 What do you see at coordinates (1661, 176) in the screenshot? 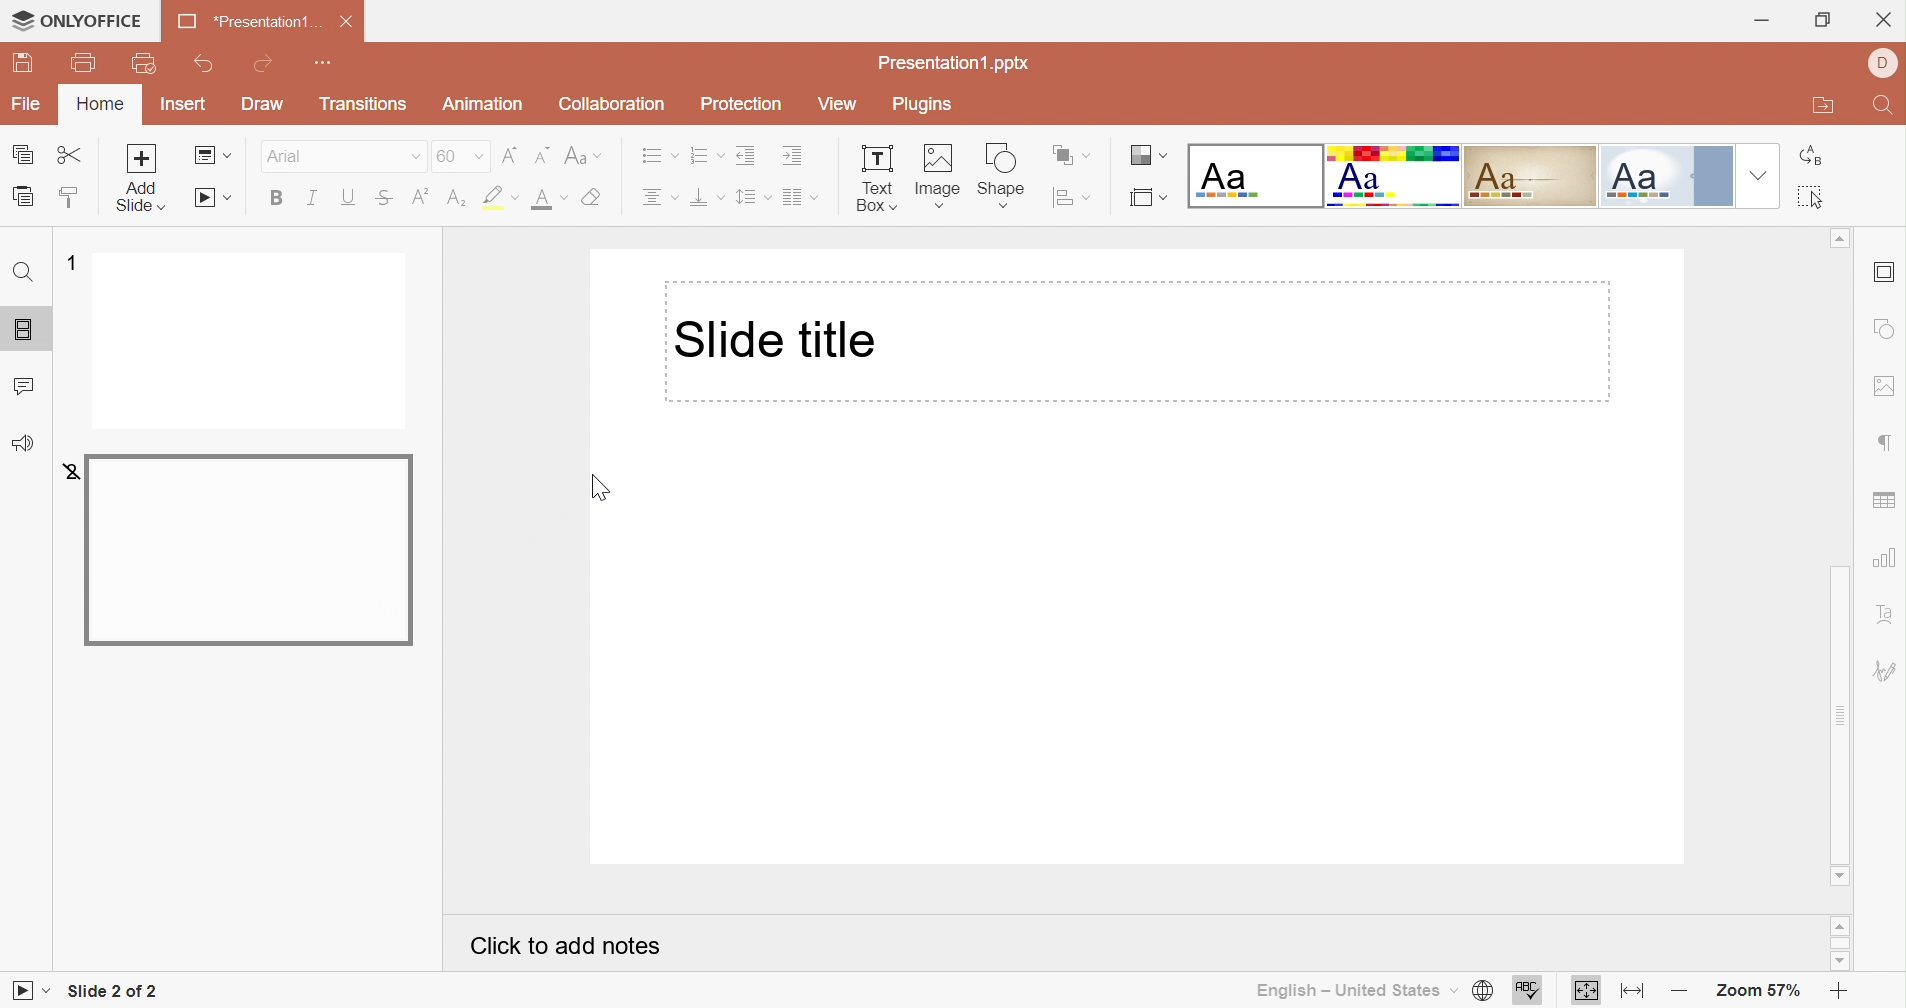
I see `Official` at bounding box center [1661, 176].